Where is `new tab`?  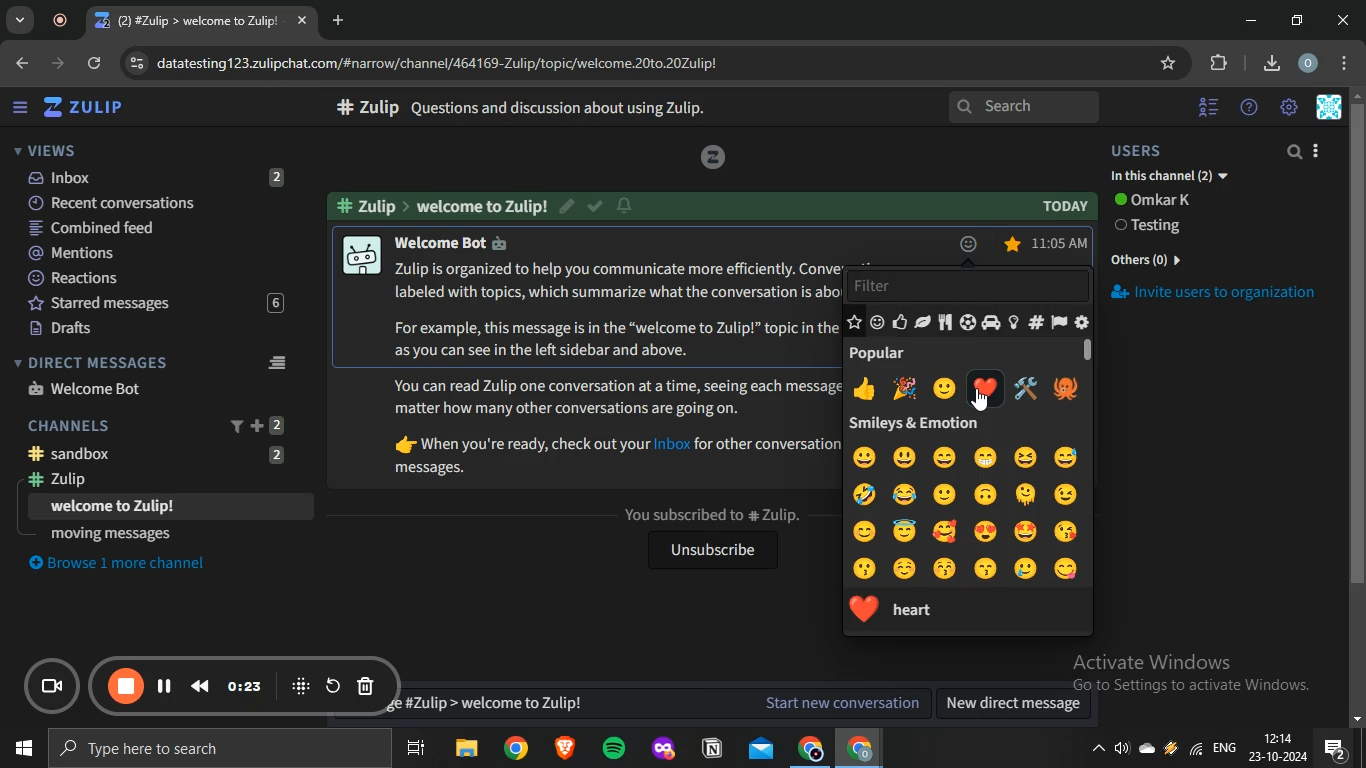 new tab is located at coordinates (341, 20).